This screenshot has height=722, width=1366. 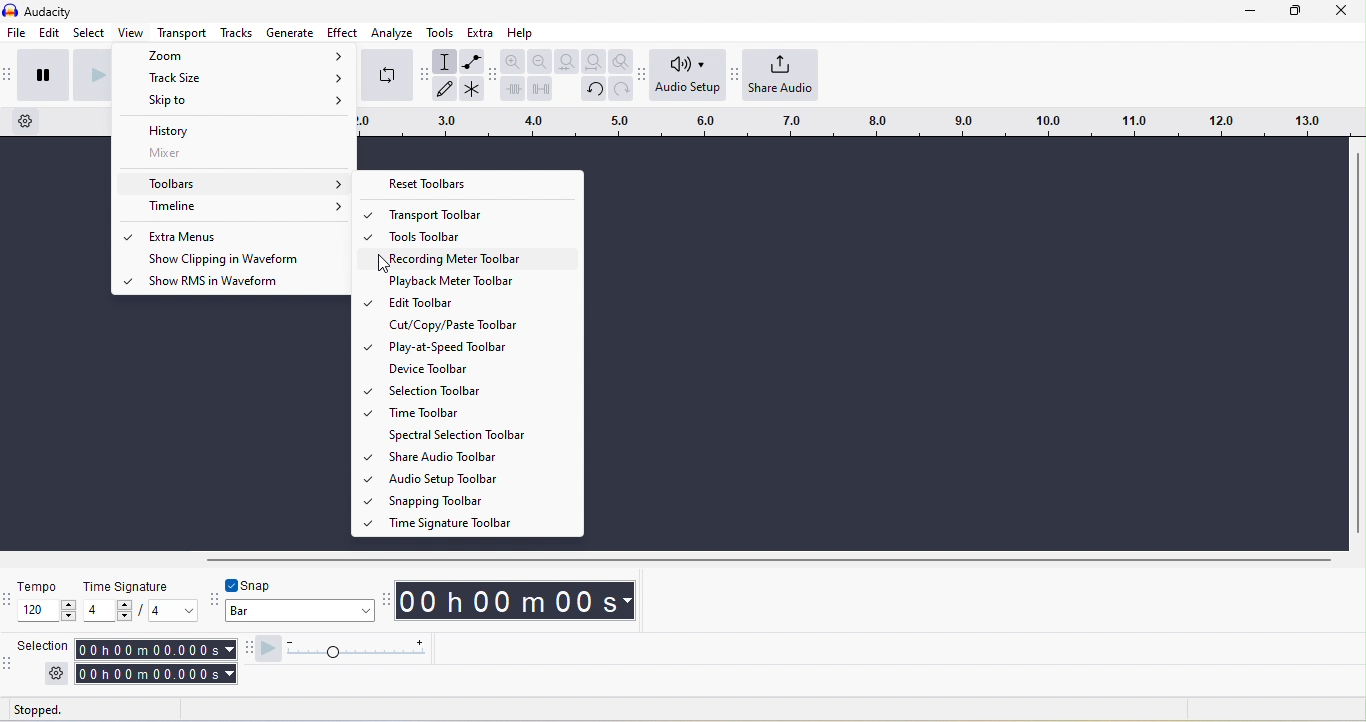 I want to click on tempo, so click(x=40, y=586).